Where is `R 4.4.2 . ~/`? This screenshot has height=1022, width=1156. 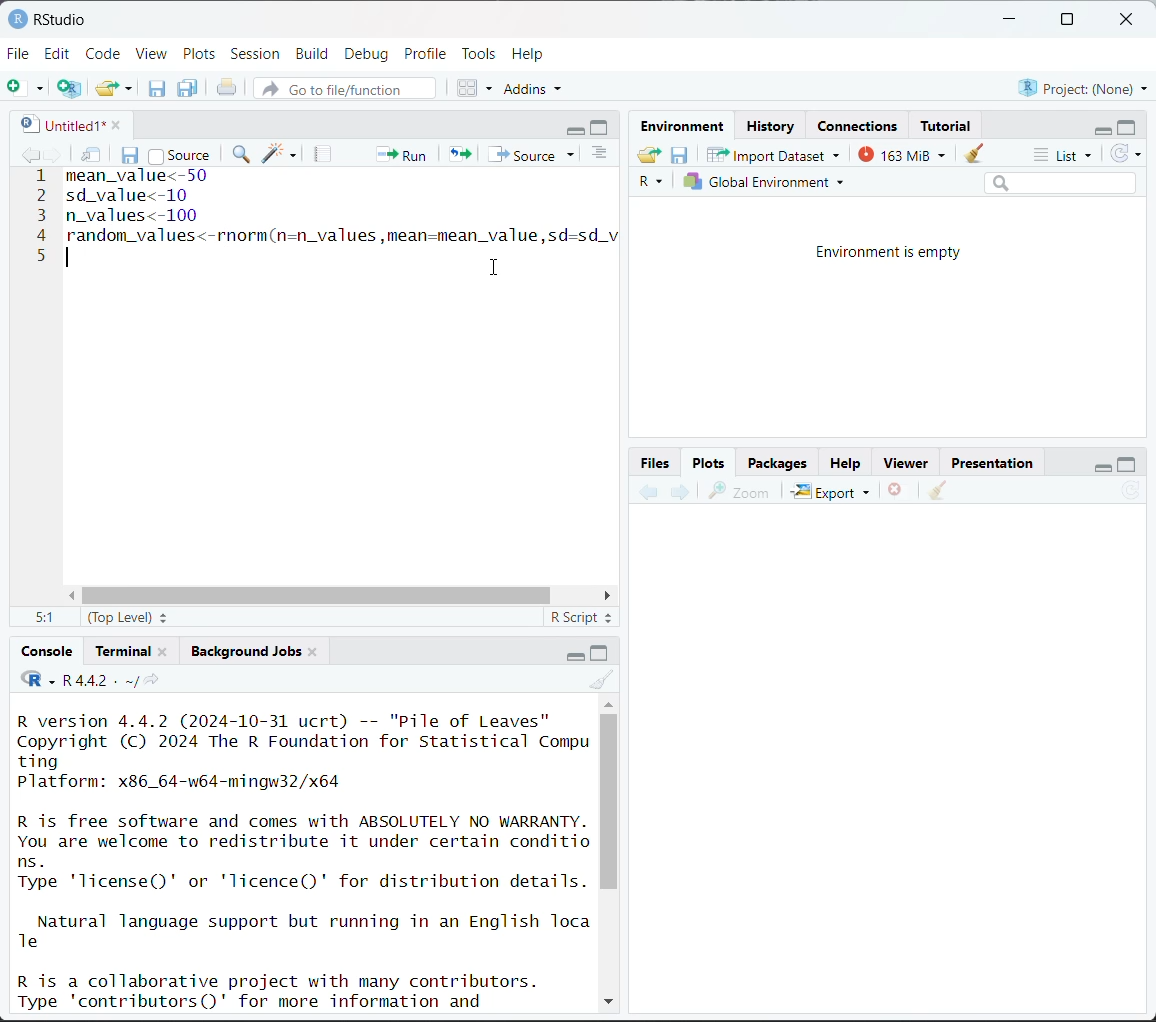
R 4.4.2 . ~/ is located at coordinates (99, 680).